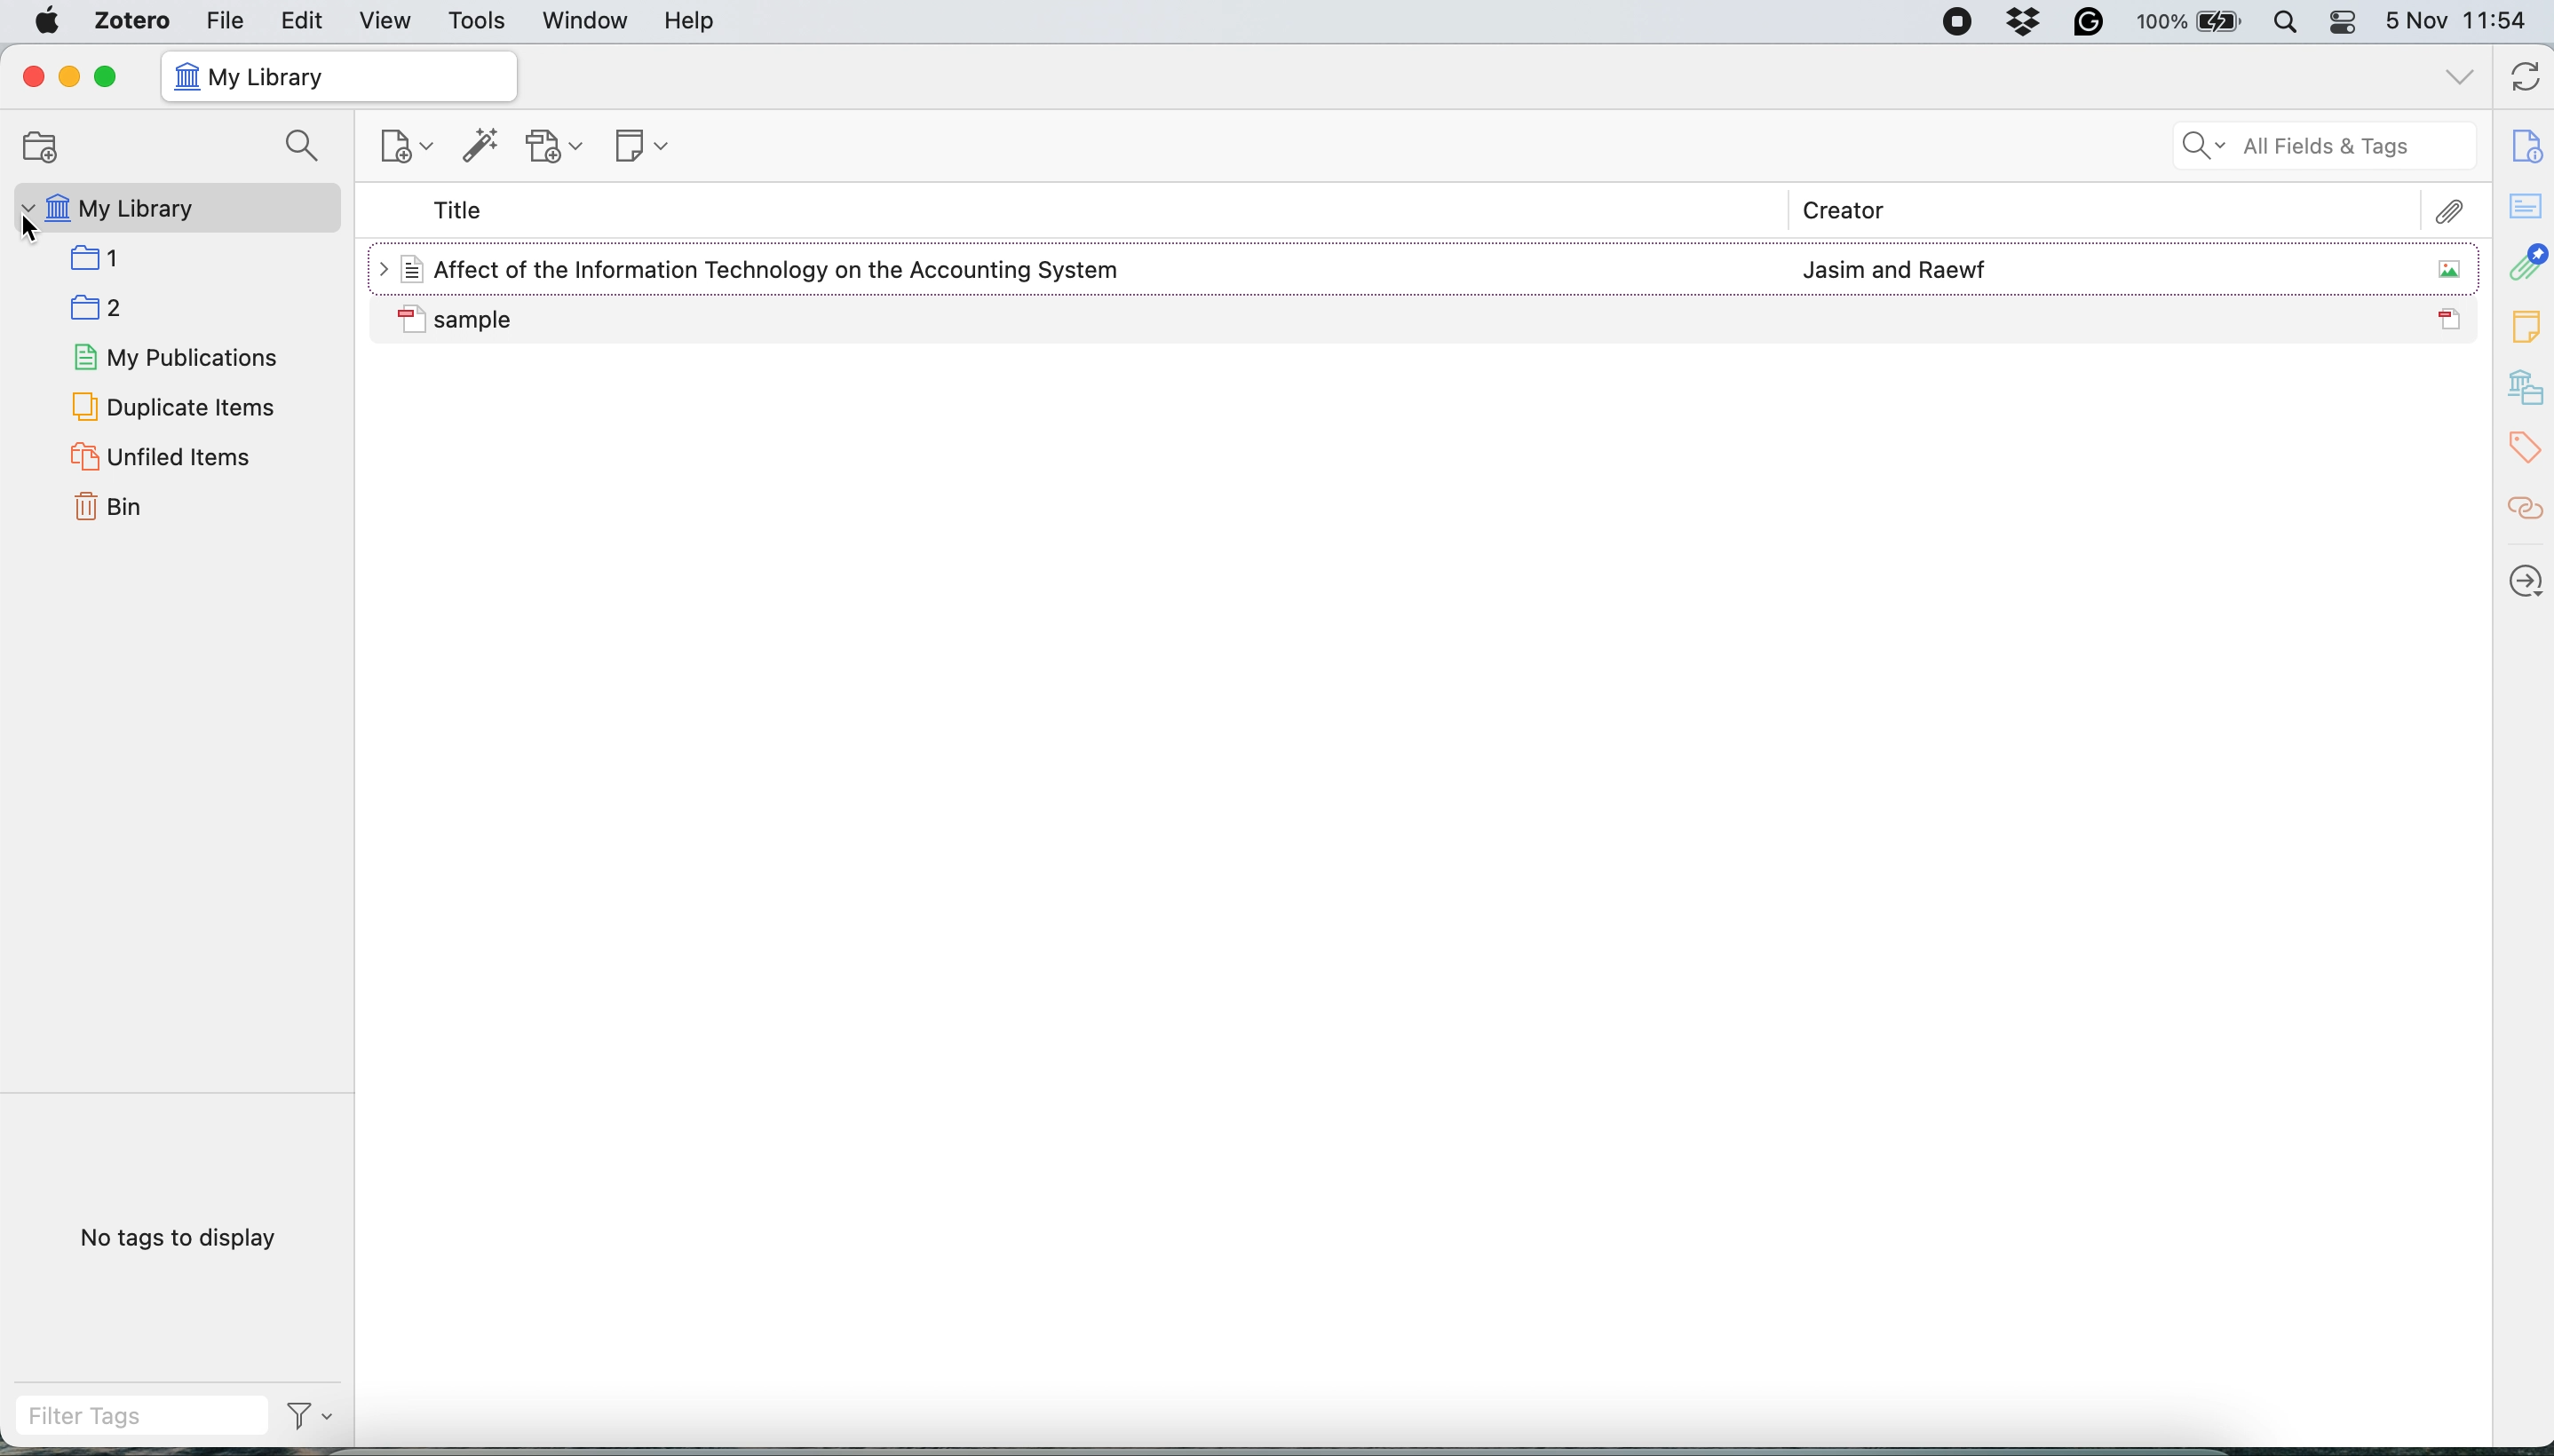 This screenshot has width=2554, height=1456. I want to click on date and time, so click(2459, 21).